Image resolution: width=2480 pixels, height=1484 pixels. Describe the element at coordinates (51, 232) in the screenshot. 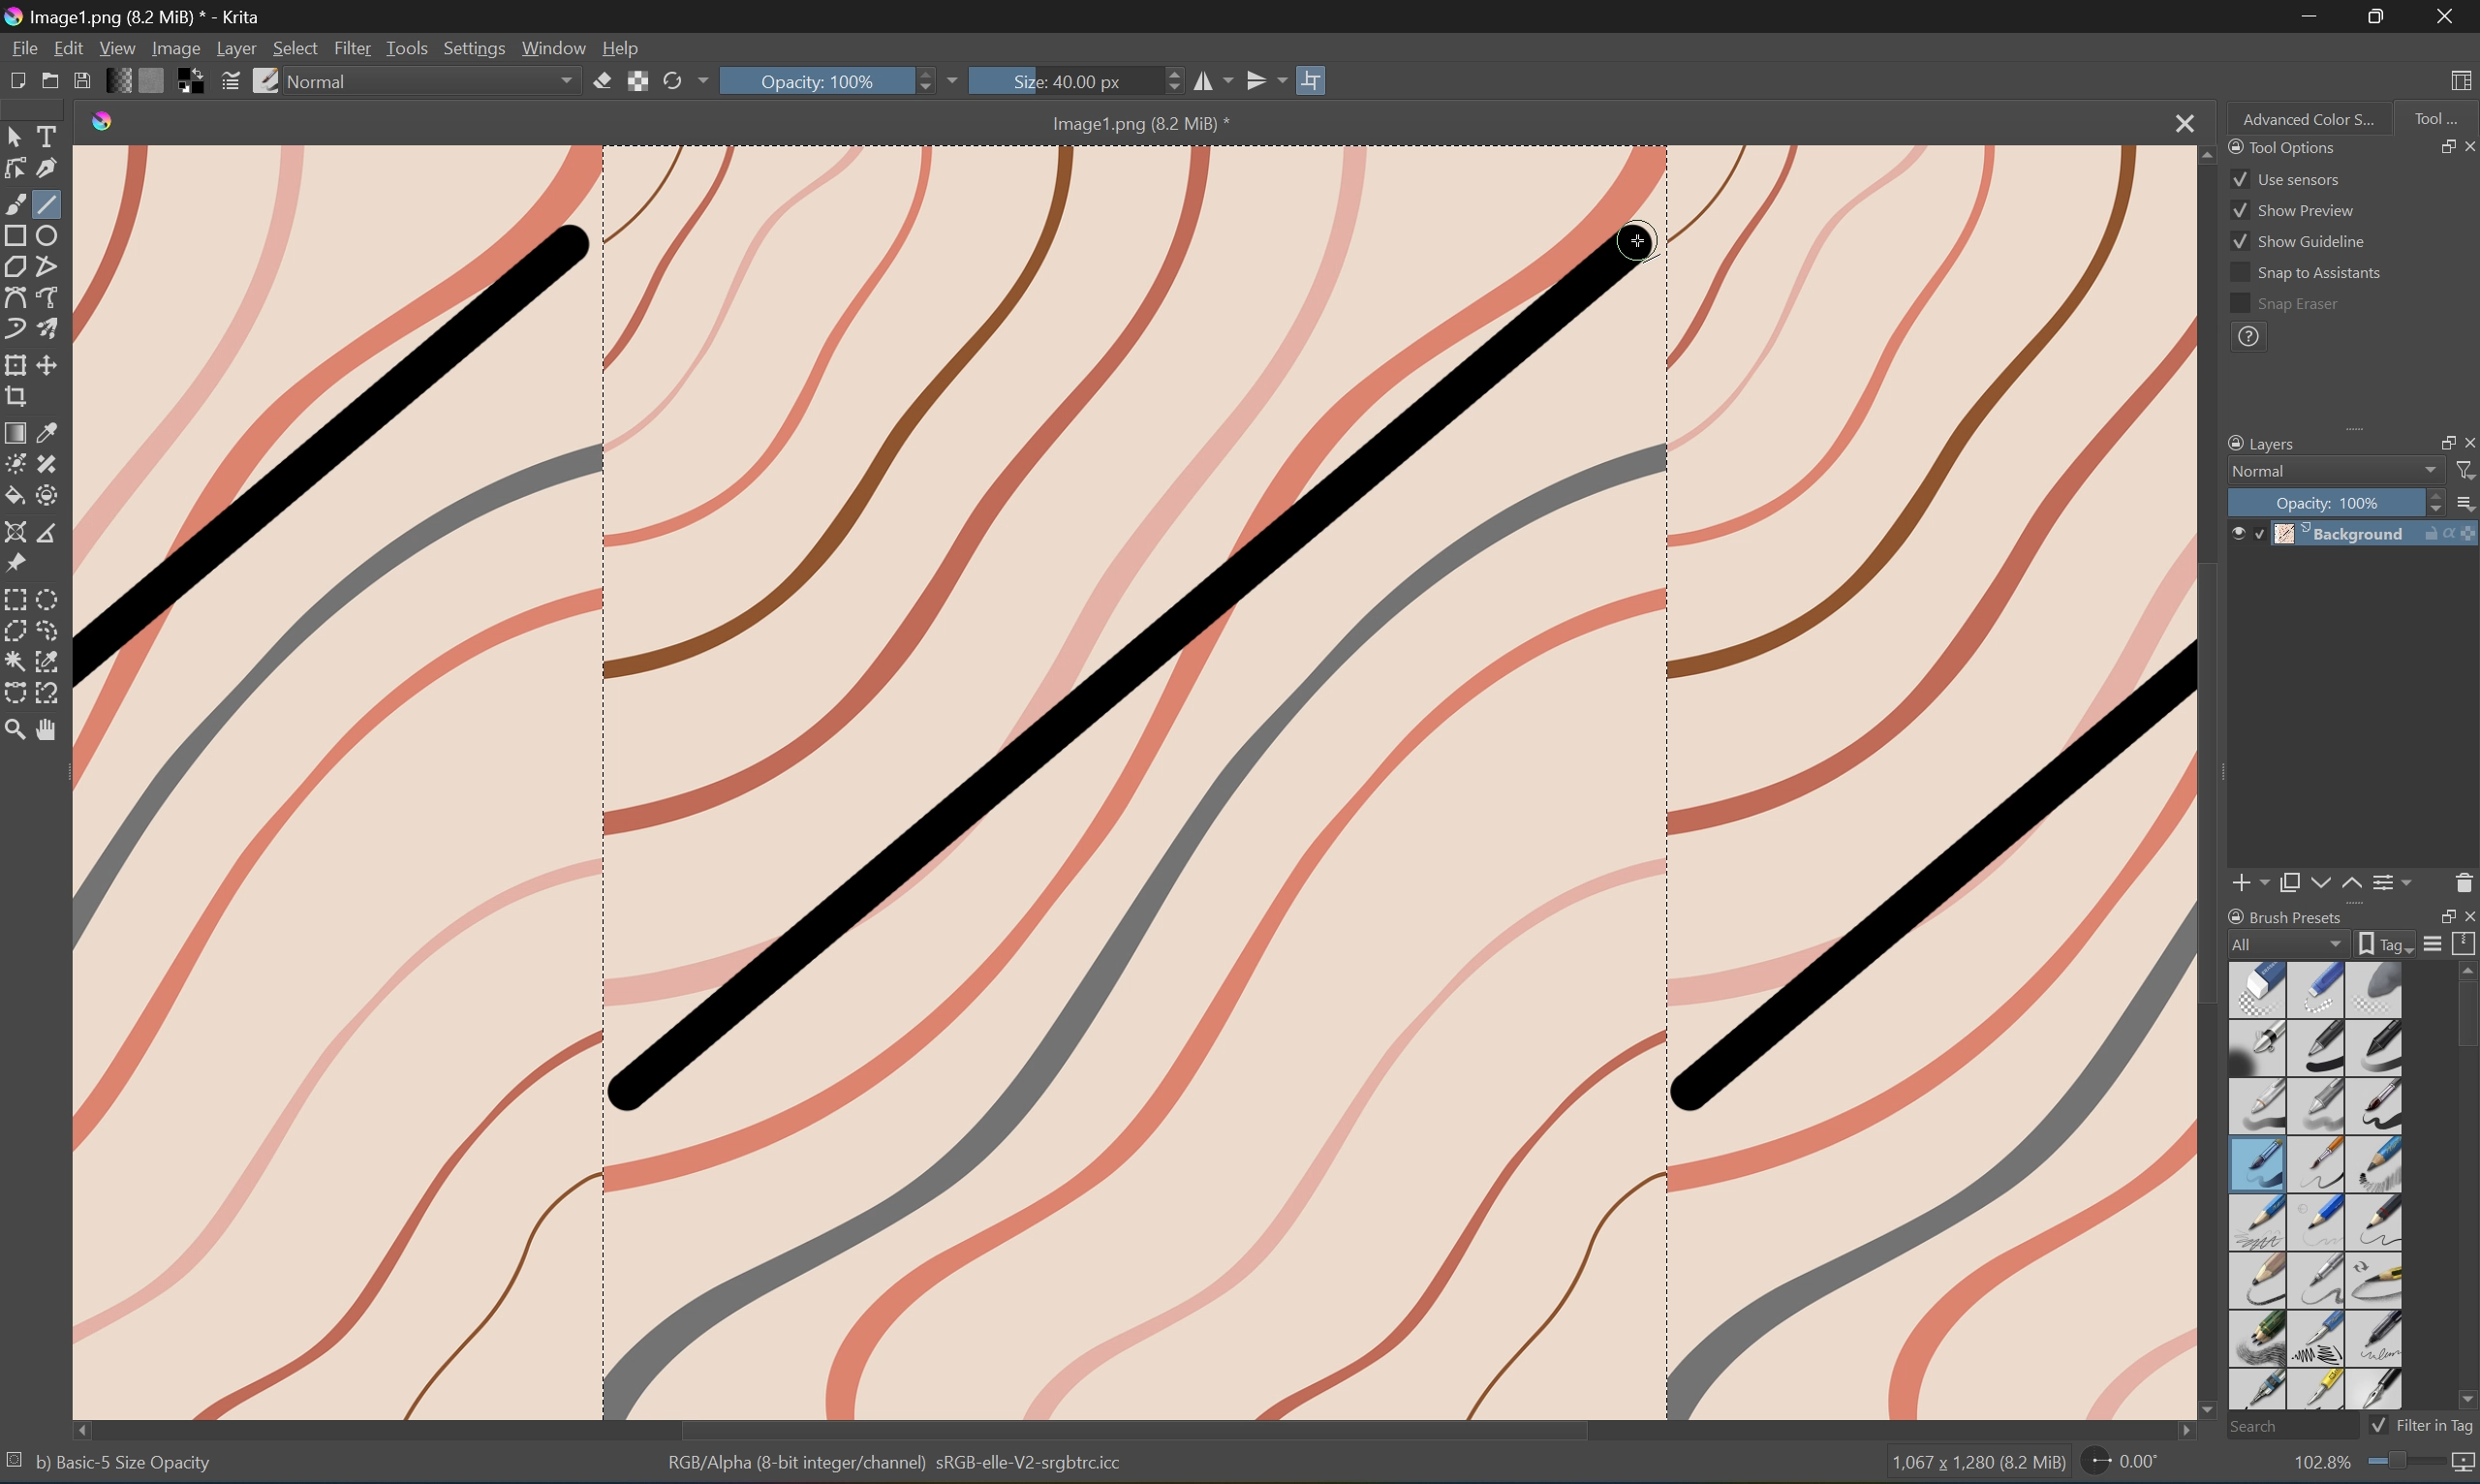

I see `Ellipse tool` at that location.